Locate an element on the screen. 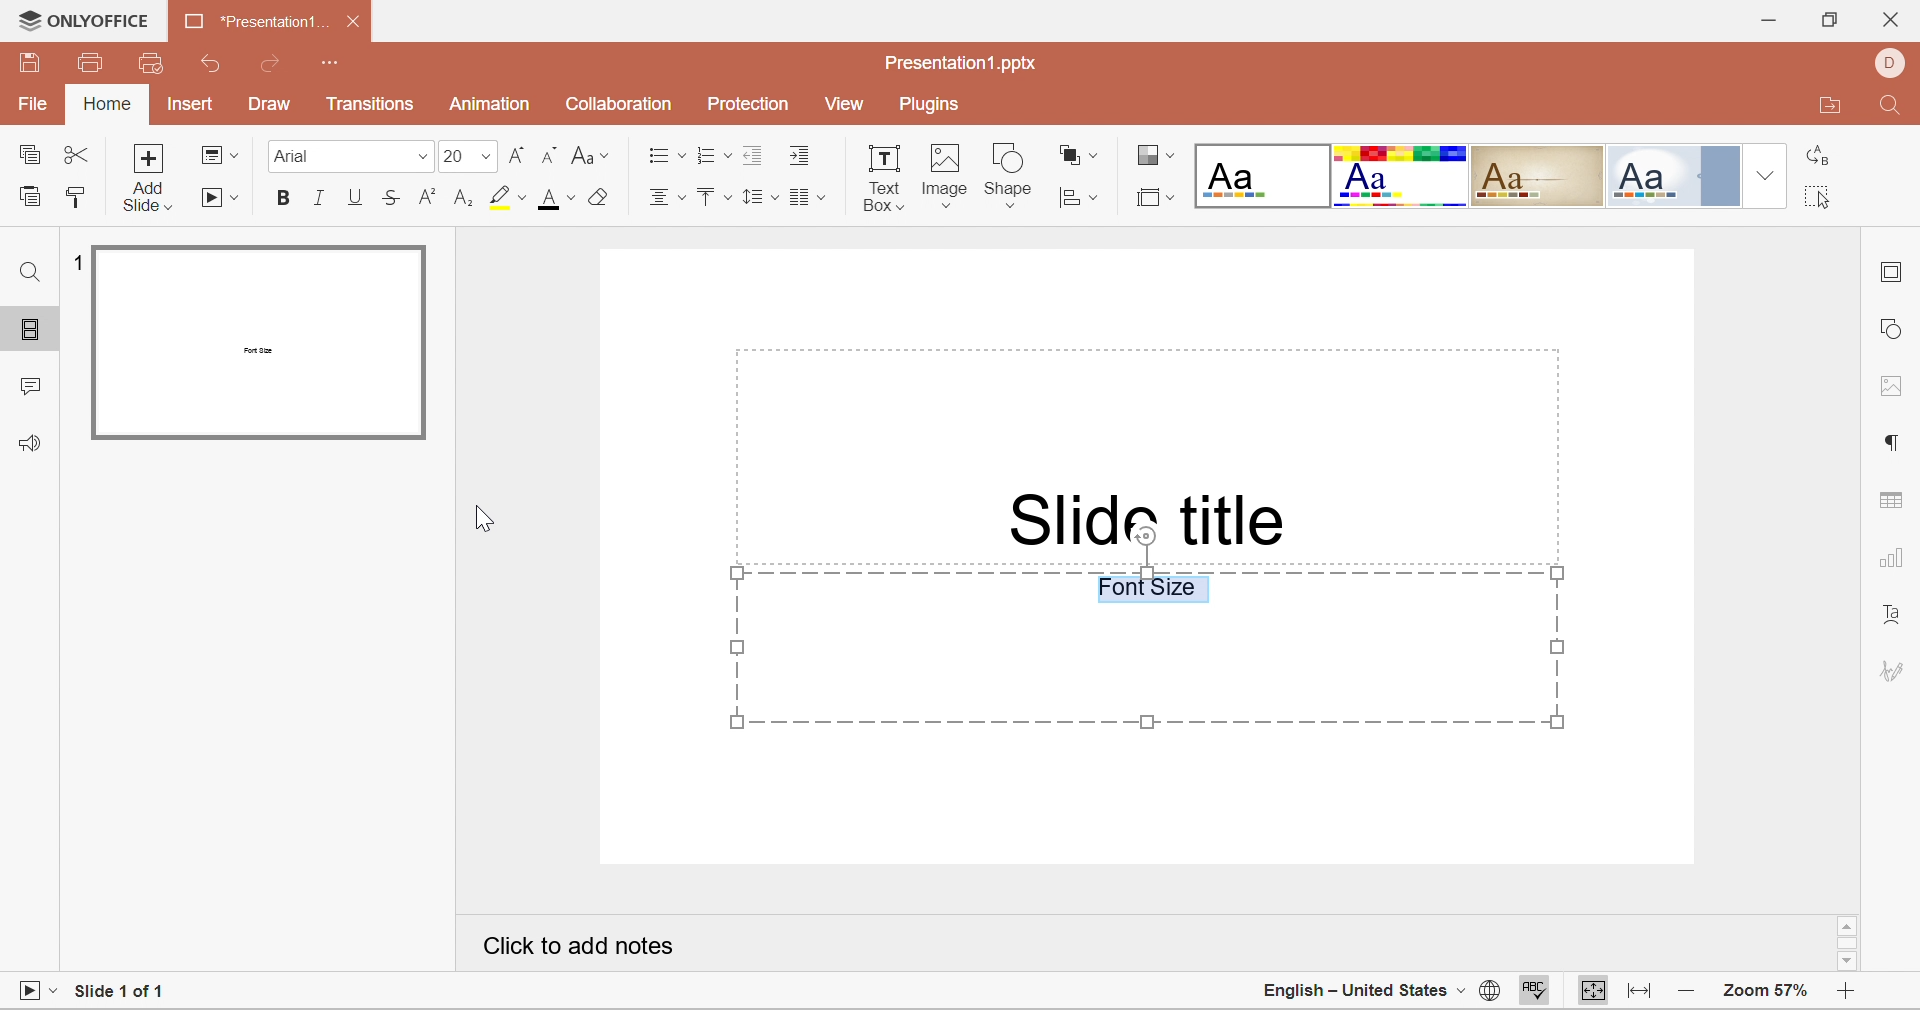  Cursor is located at coordinates (488, 519).